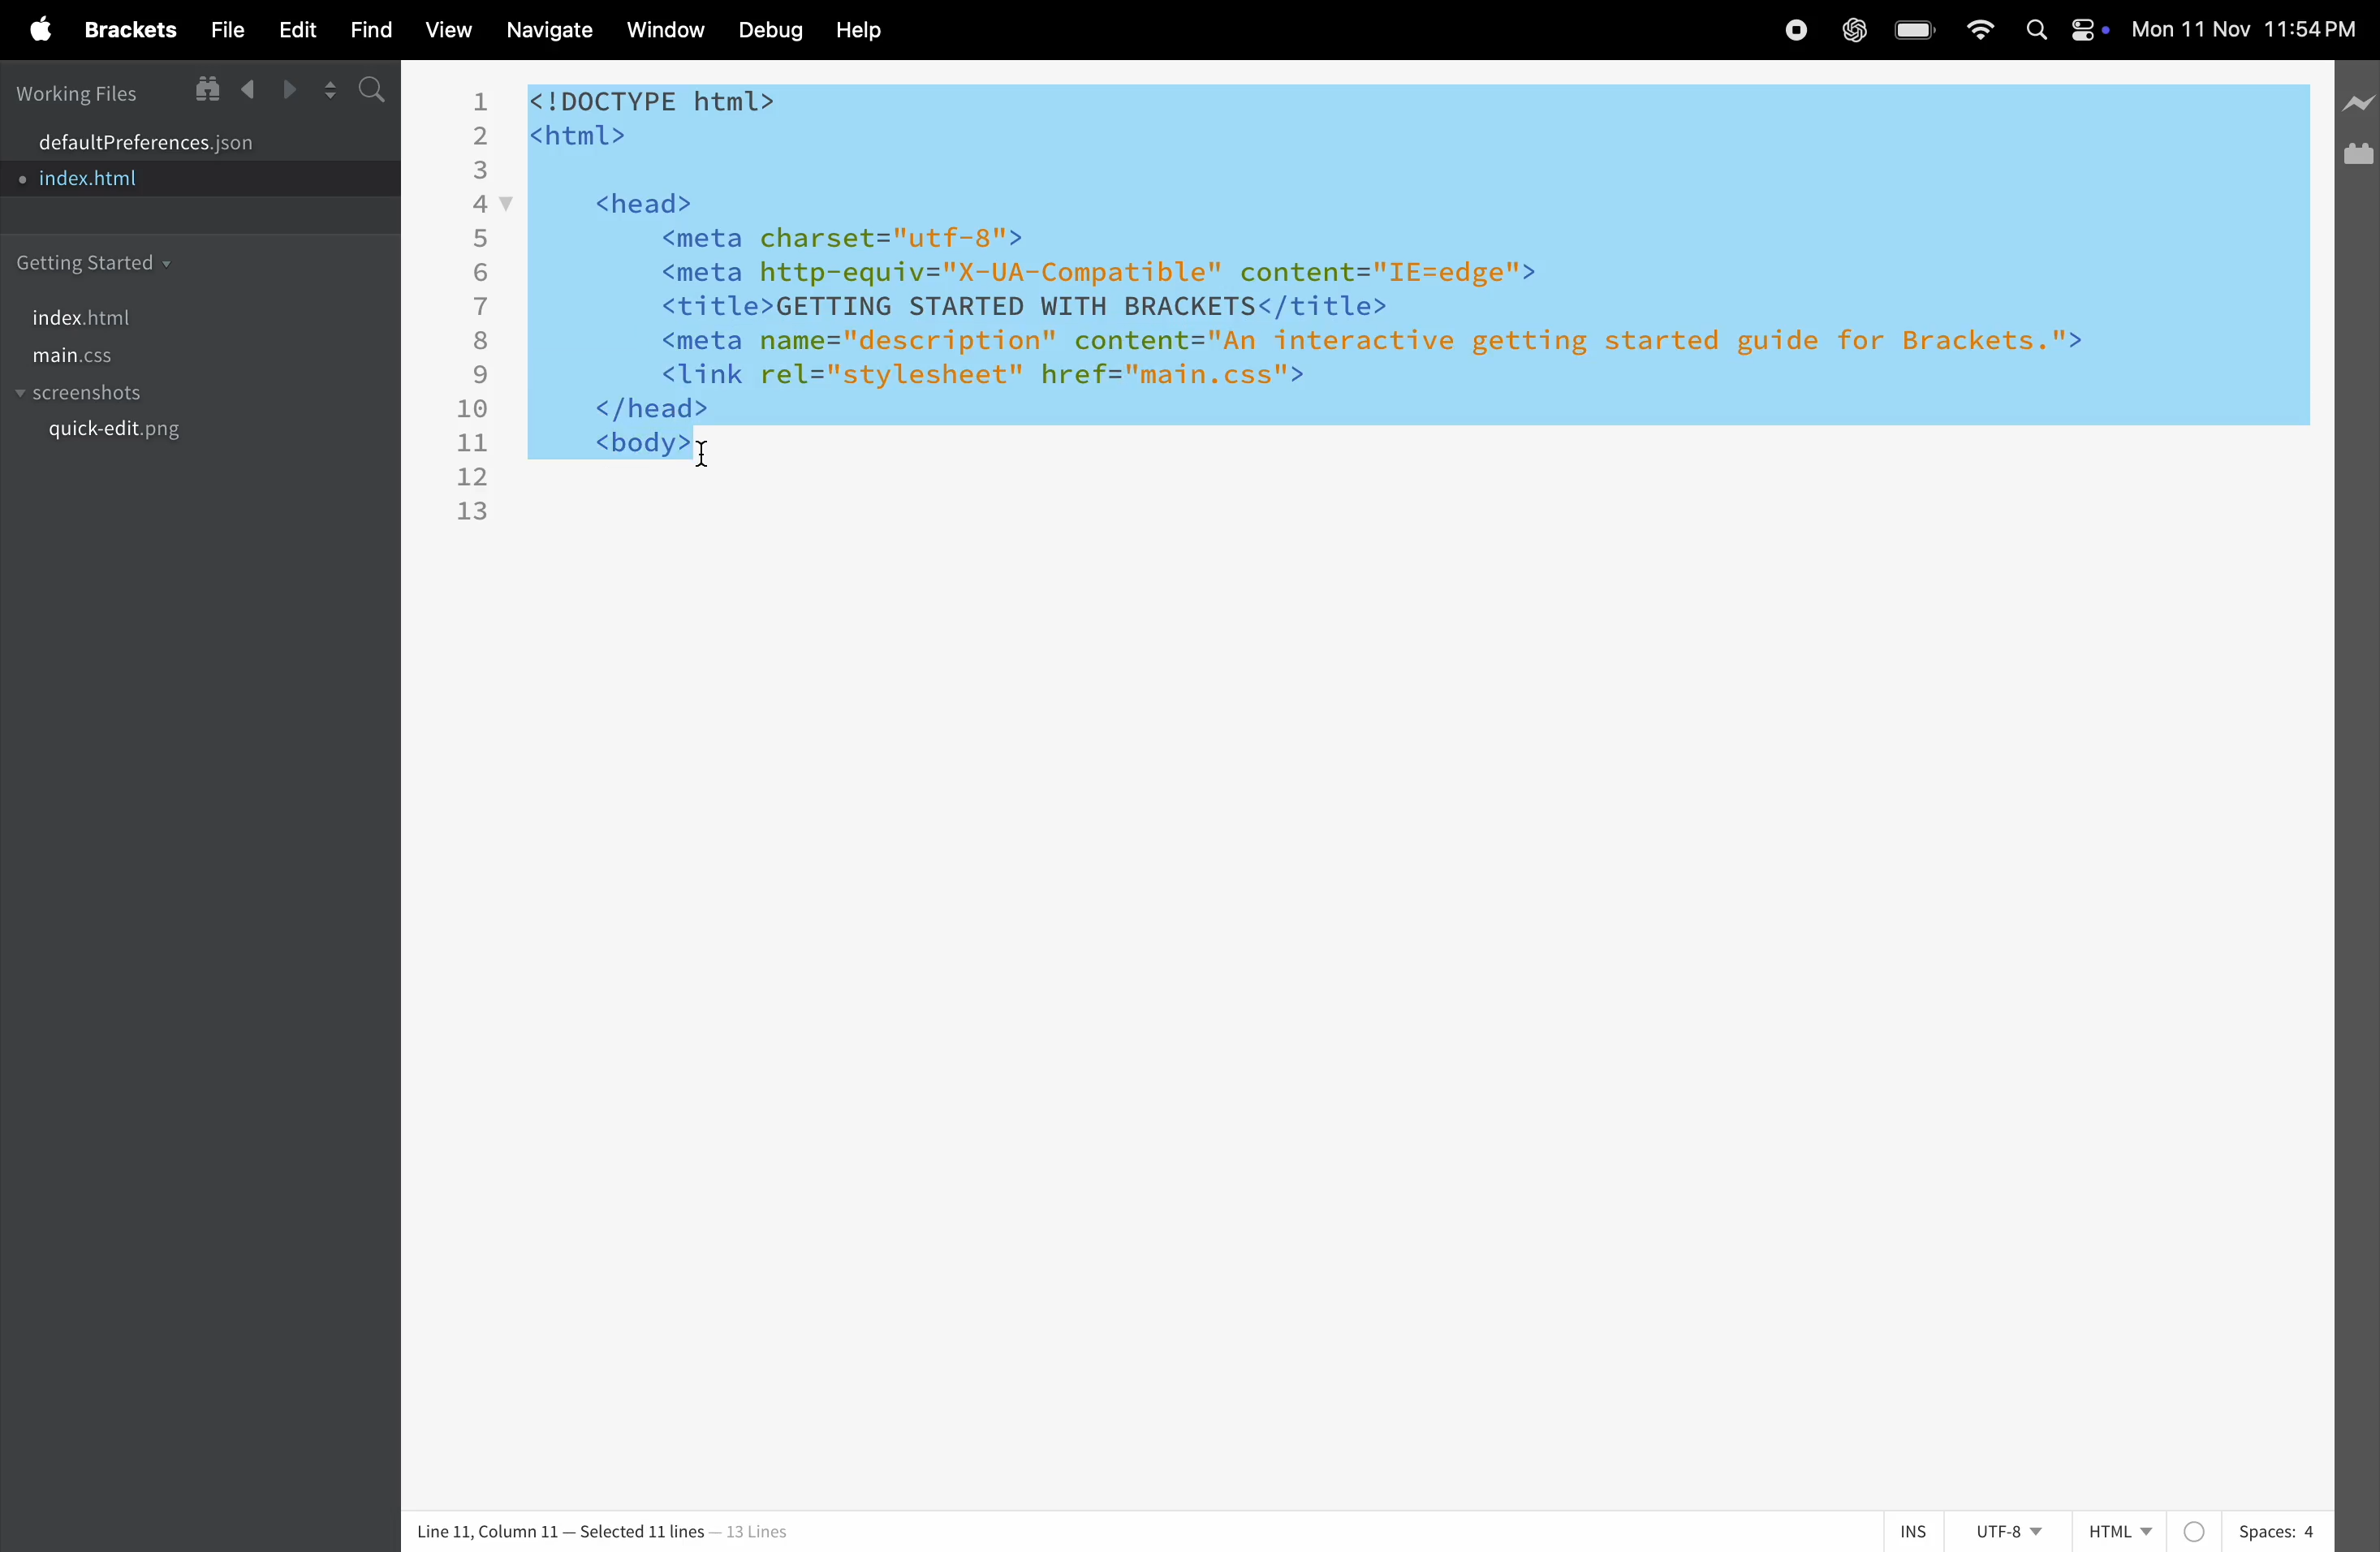 This screenshot has width=2380, height=1552. Describe the element at coordinates (329, 89) in the screenshot. I see `split screen` at that location.